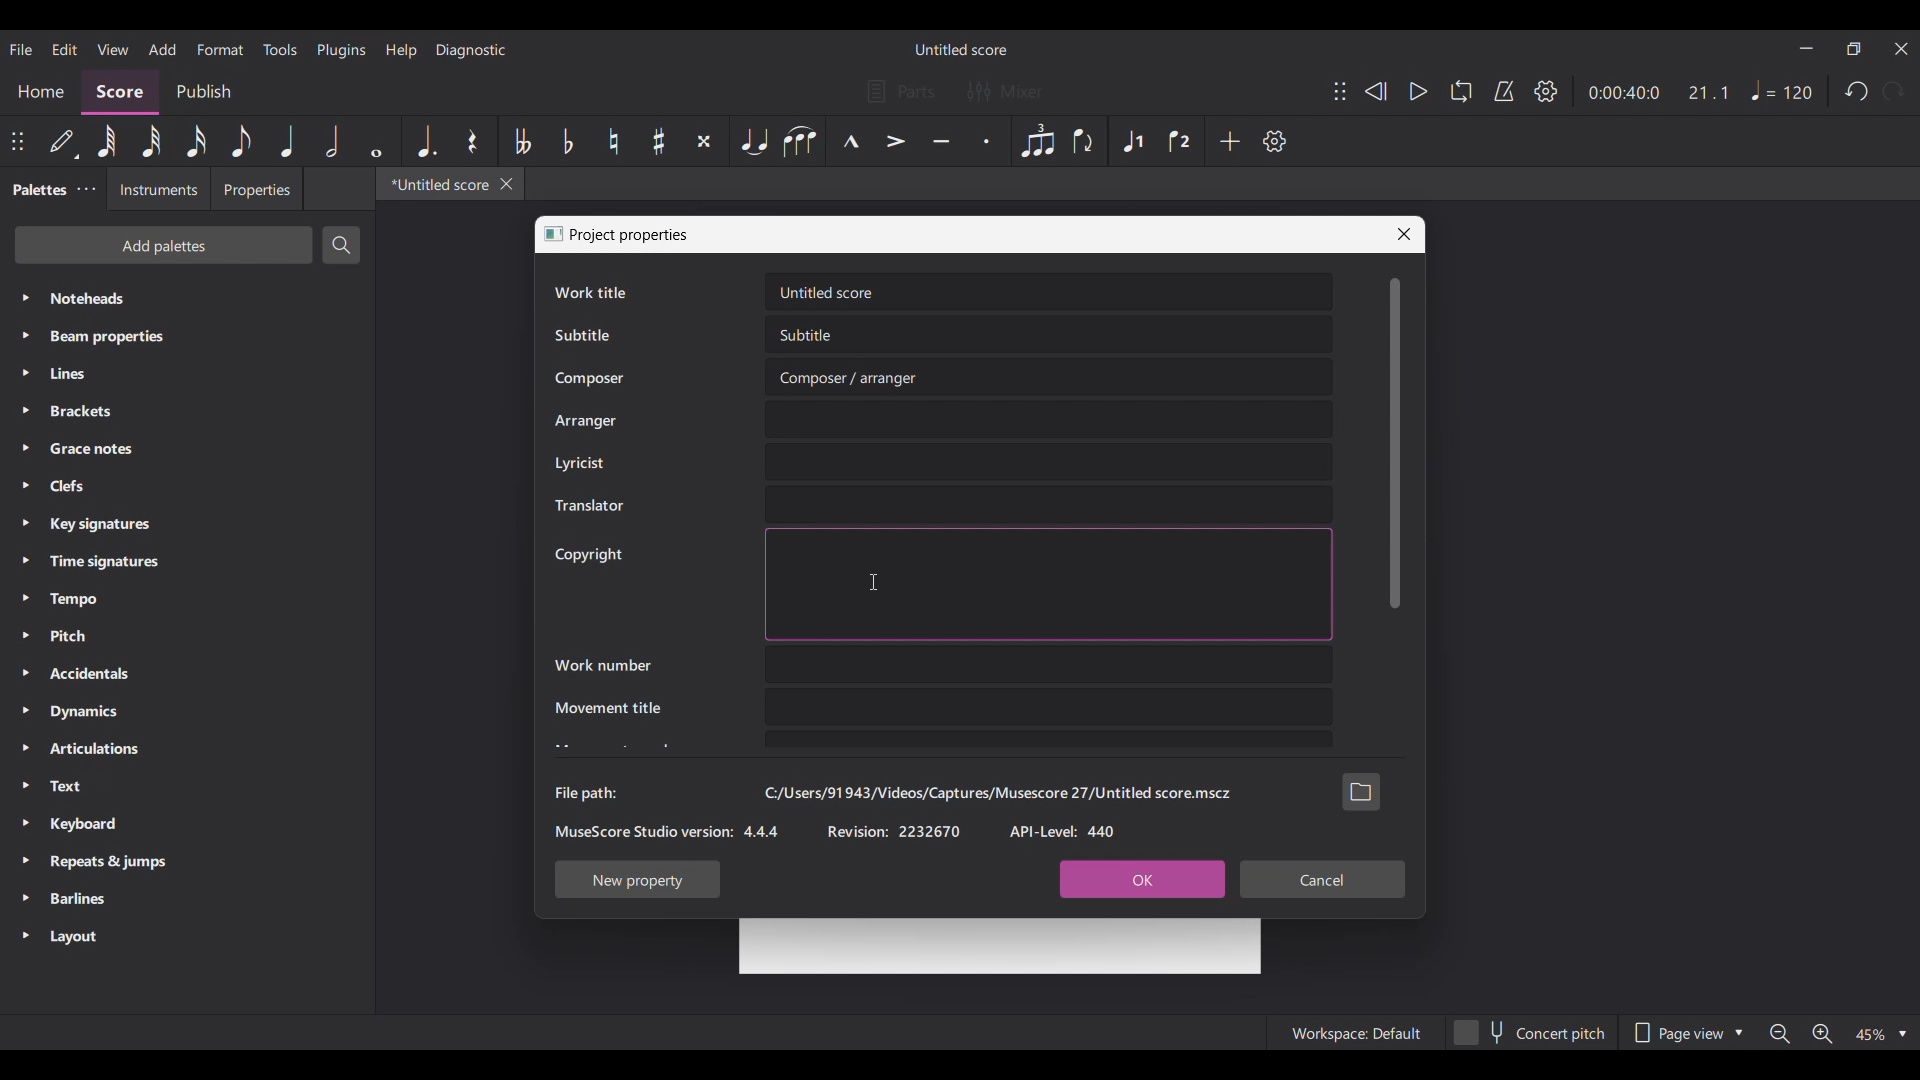  I want to click on Barlines, so click(188, 899).